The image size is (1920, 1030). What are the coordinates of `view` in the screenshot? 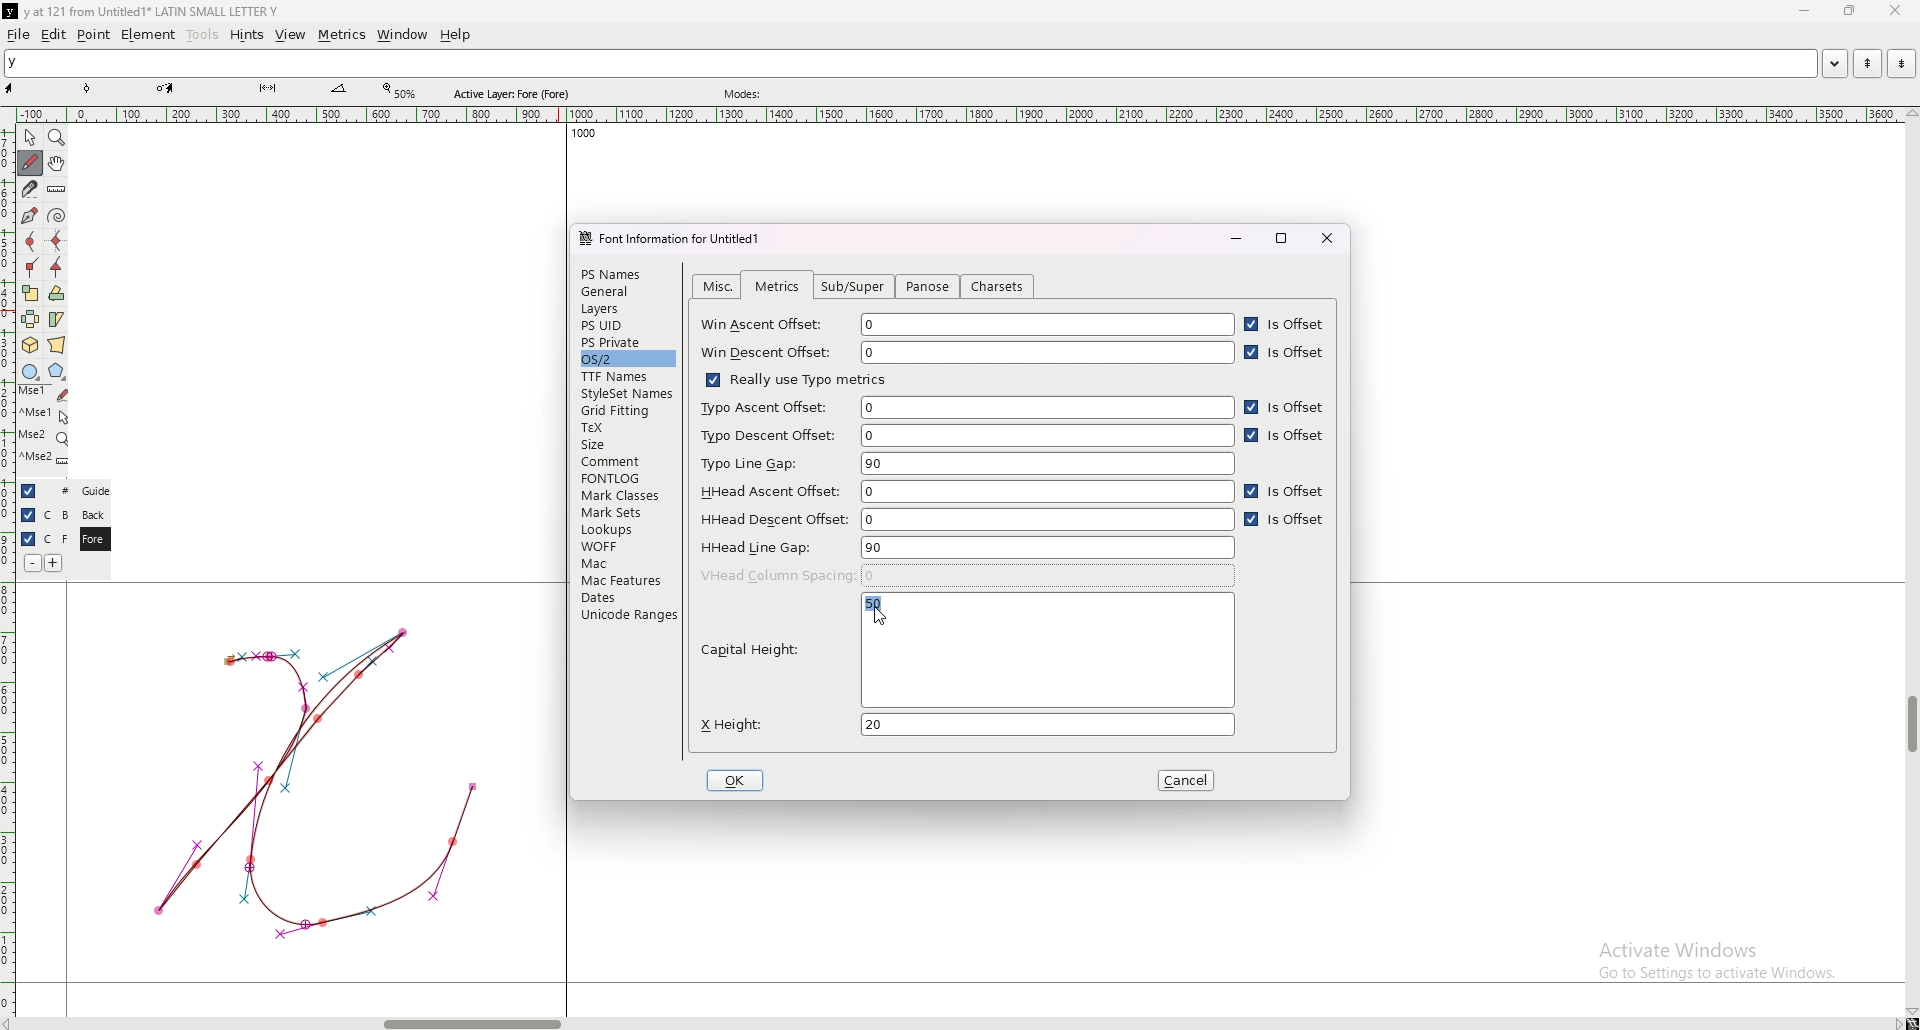 It's located at (291, 35).